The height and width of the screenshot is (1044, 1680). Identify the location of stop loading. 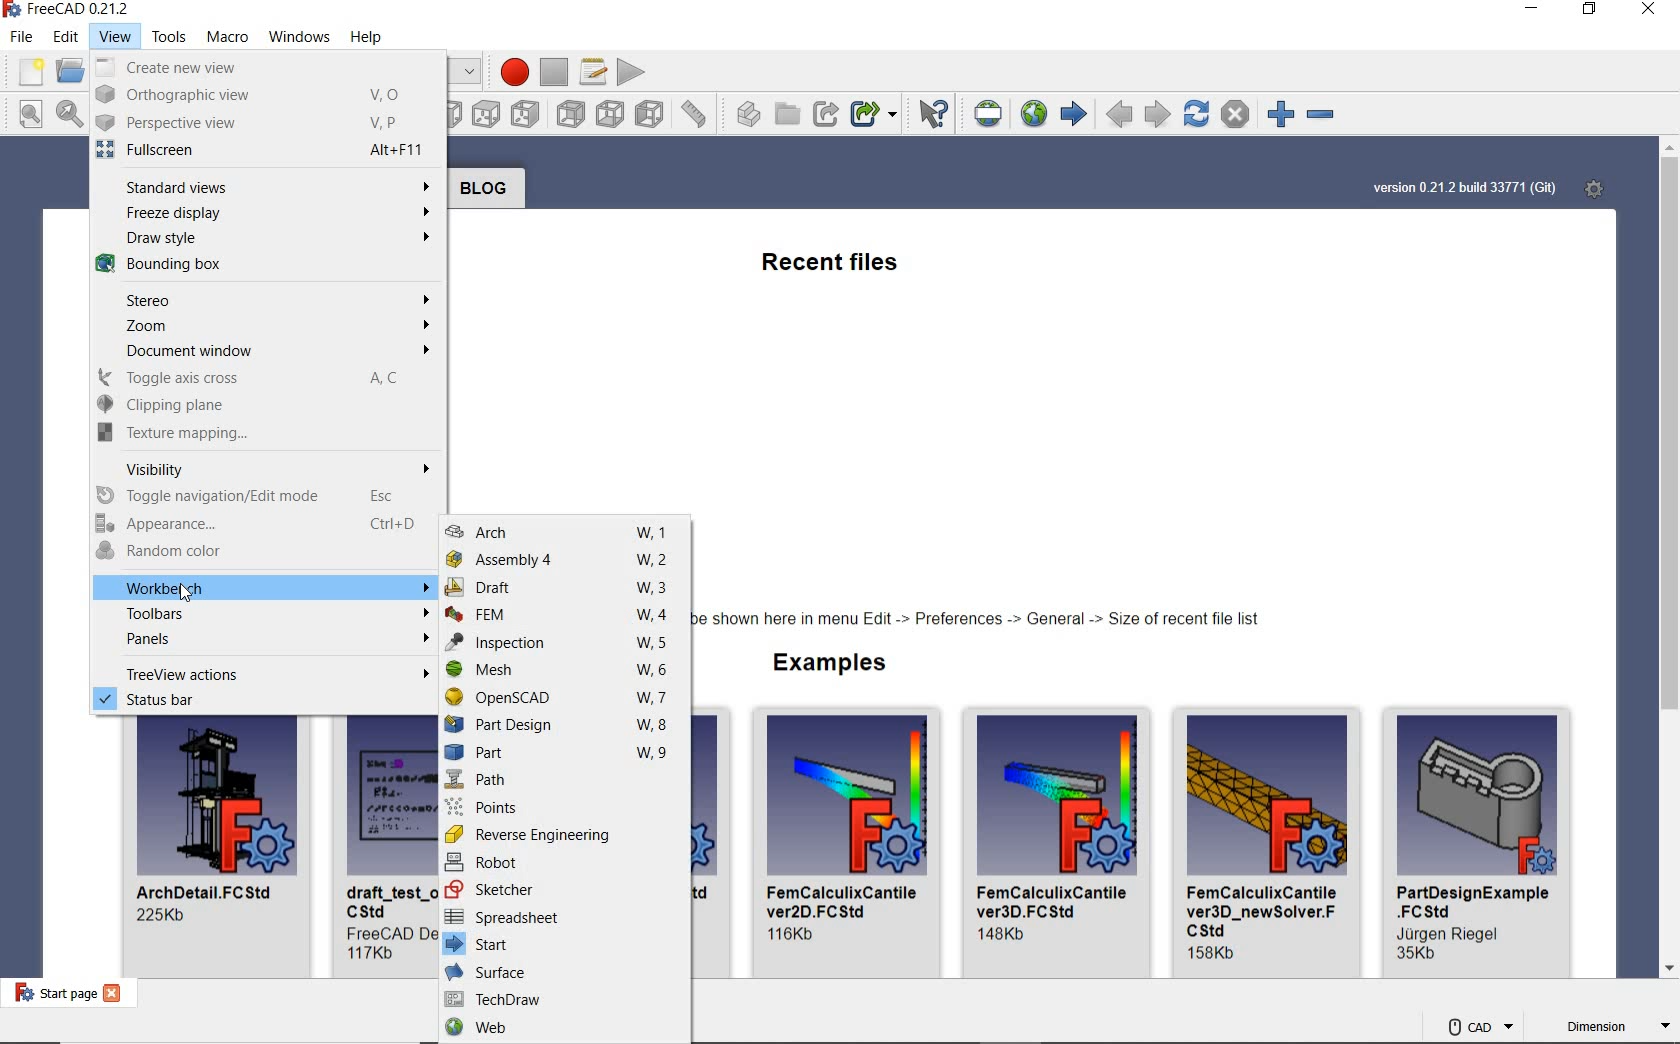
(1235, 114).